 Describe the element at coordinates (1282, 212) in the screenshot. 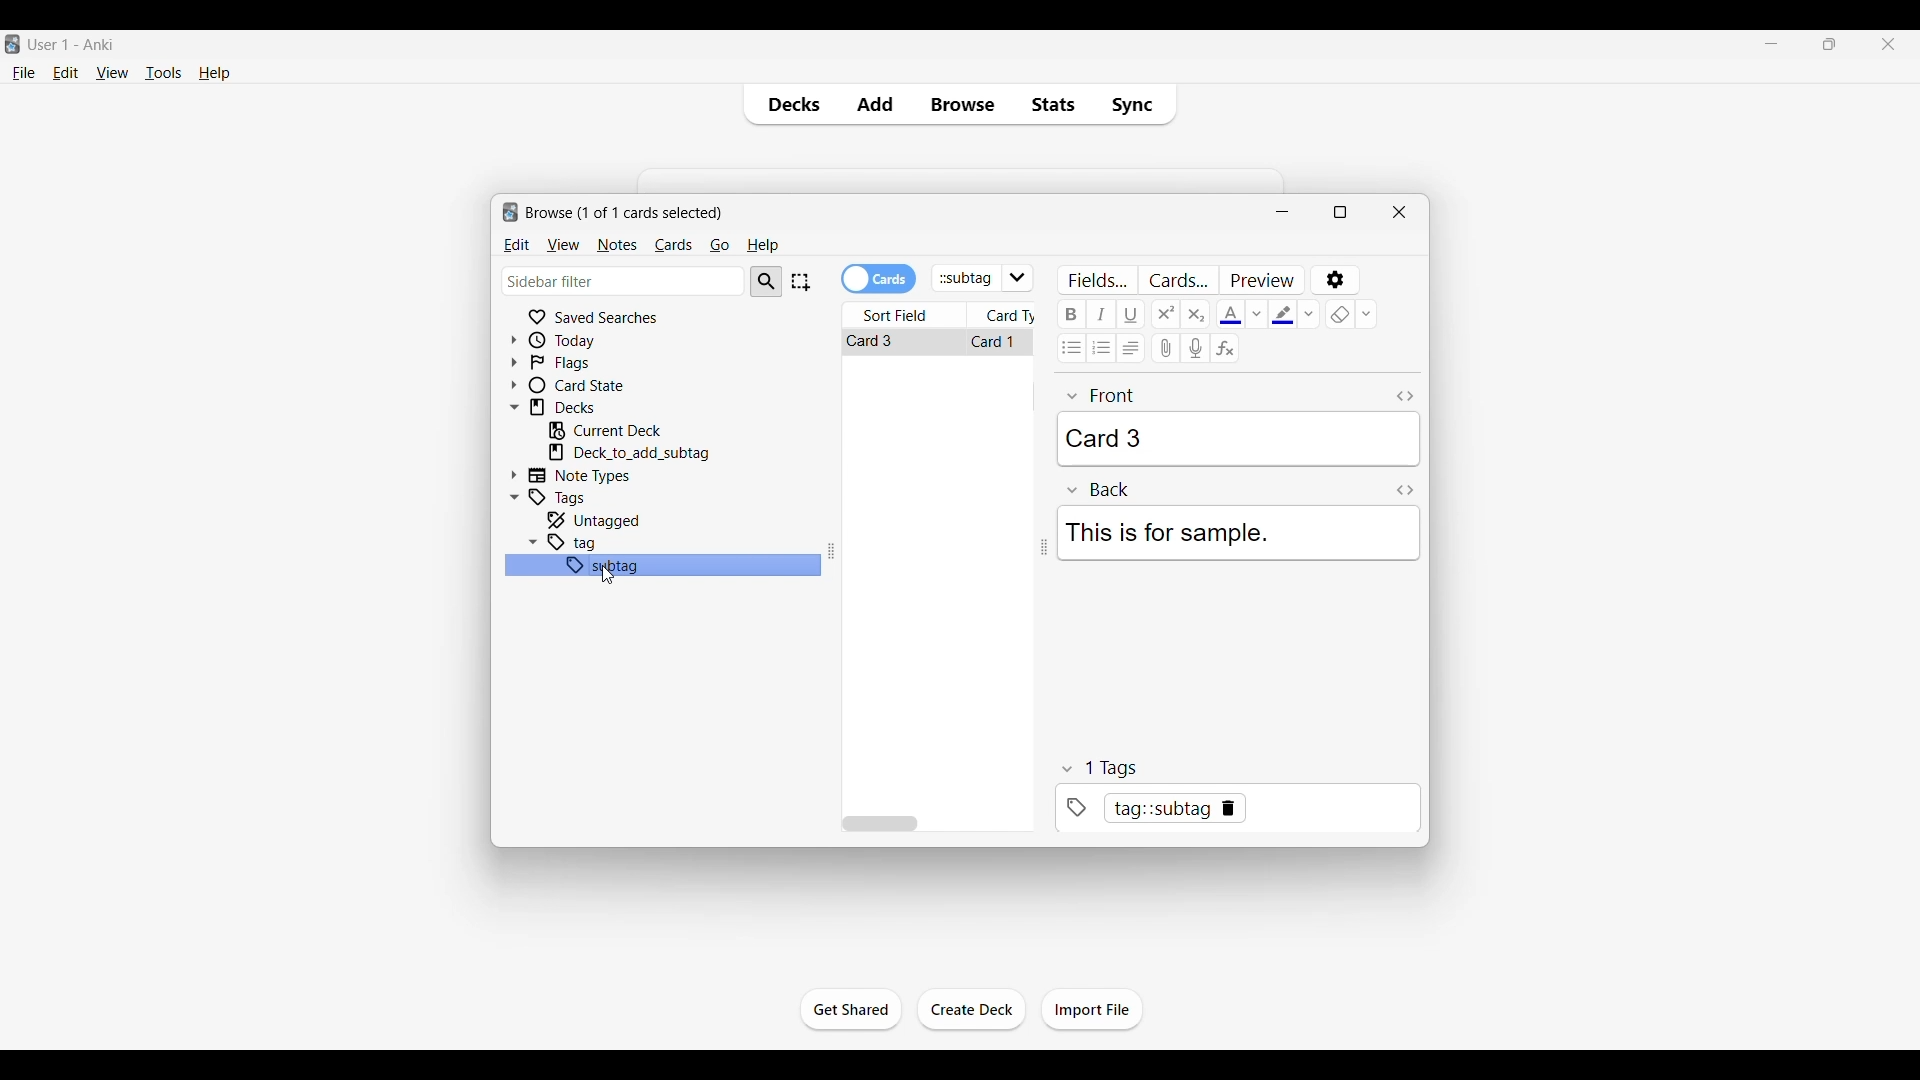

I see `Minimize` at that location.